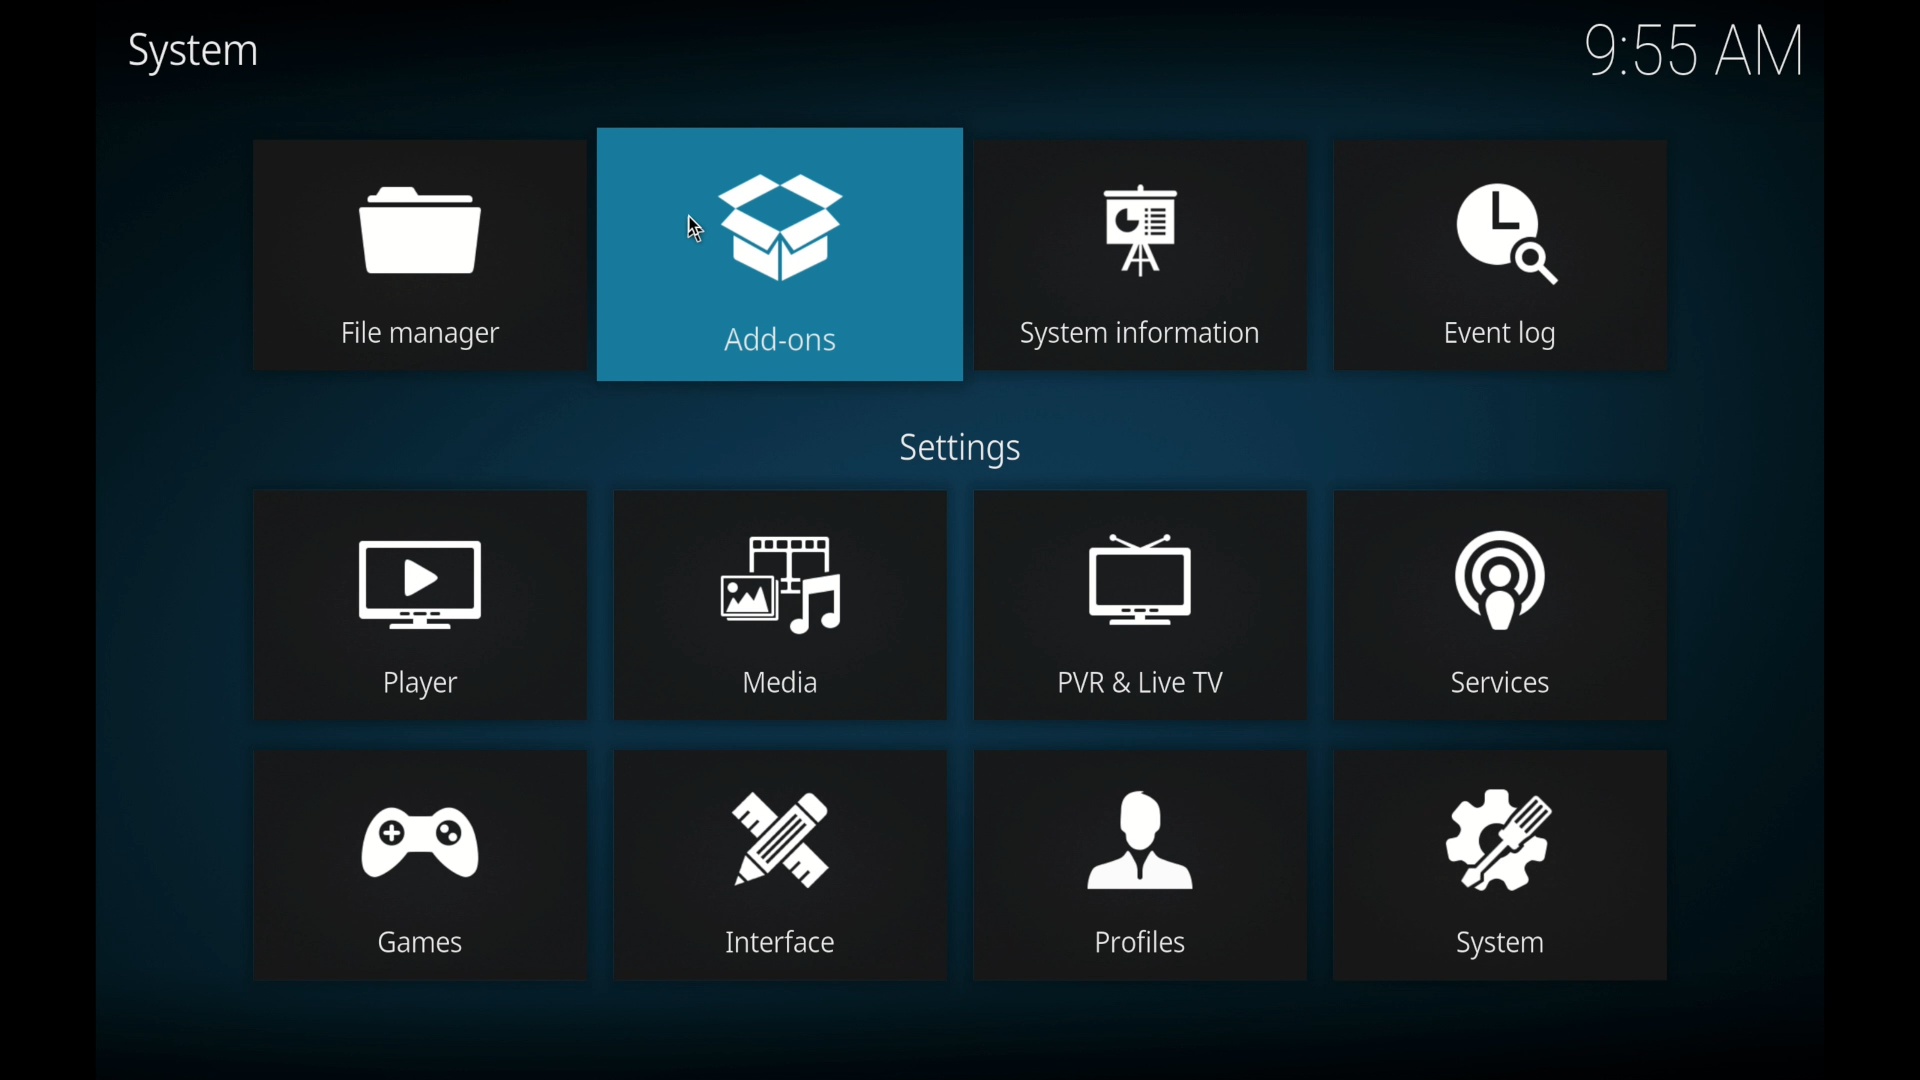 The width and height of the screenshot is (1920, 1080). What do you see at coordinates (1505, 256) in the screenshot?
I see `event log` at bounding box center [1505, 256].